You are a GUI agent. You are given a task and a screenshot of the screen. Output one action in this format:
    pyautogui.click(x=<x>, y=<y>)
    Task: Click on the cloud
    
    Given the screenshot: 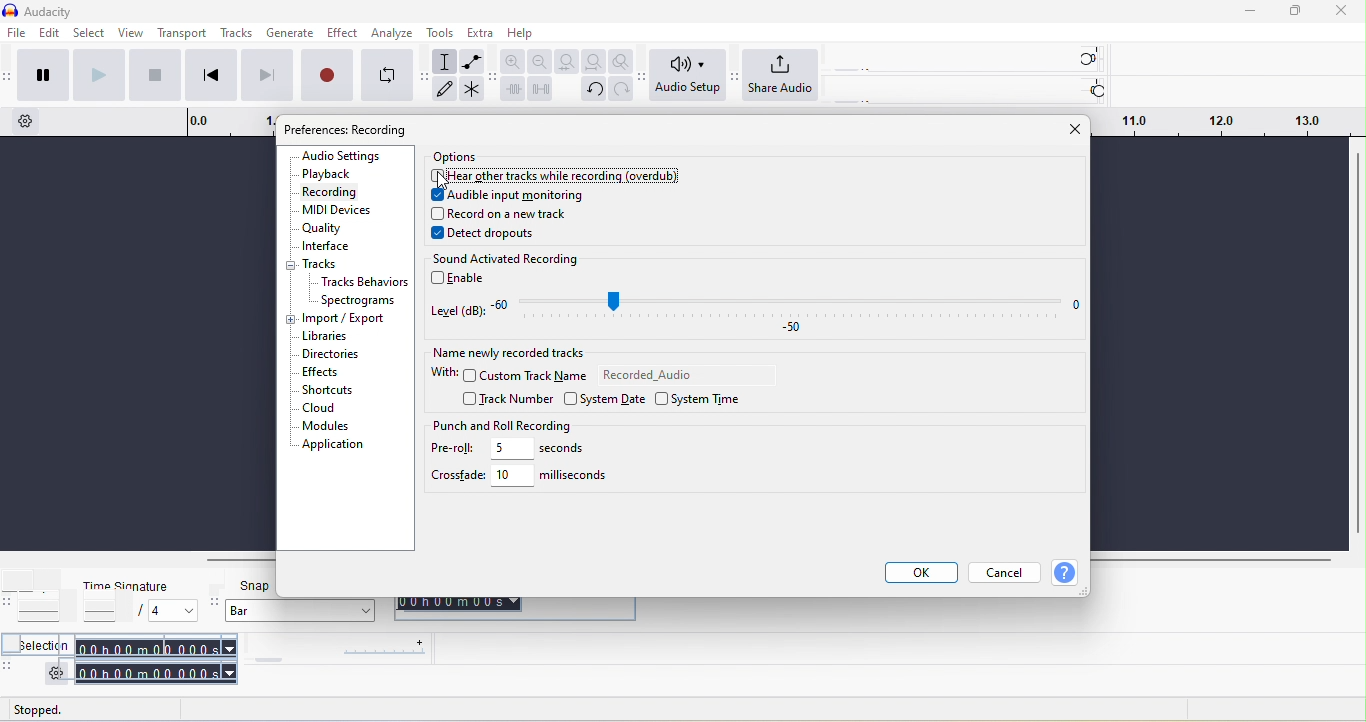 What is the action you would take?
    pyautogui.click(x=323, y=410)
    